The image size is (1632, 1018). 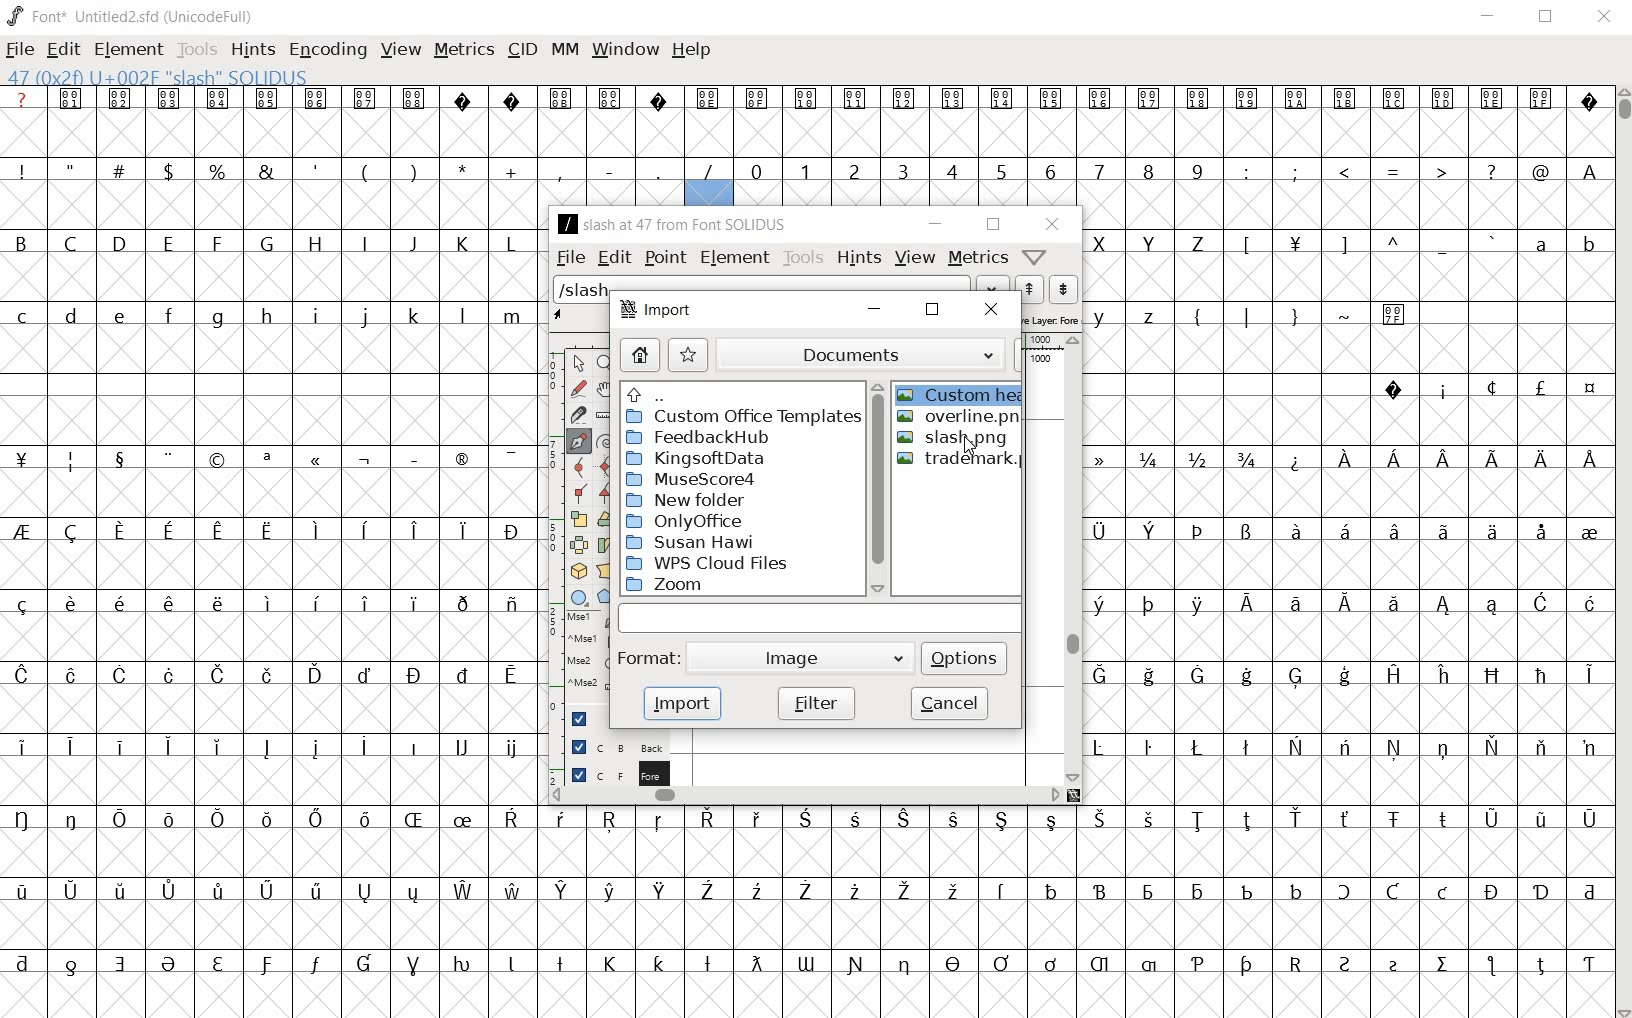 I want to click on , so click(x=803, y=961).